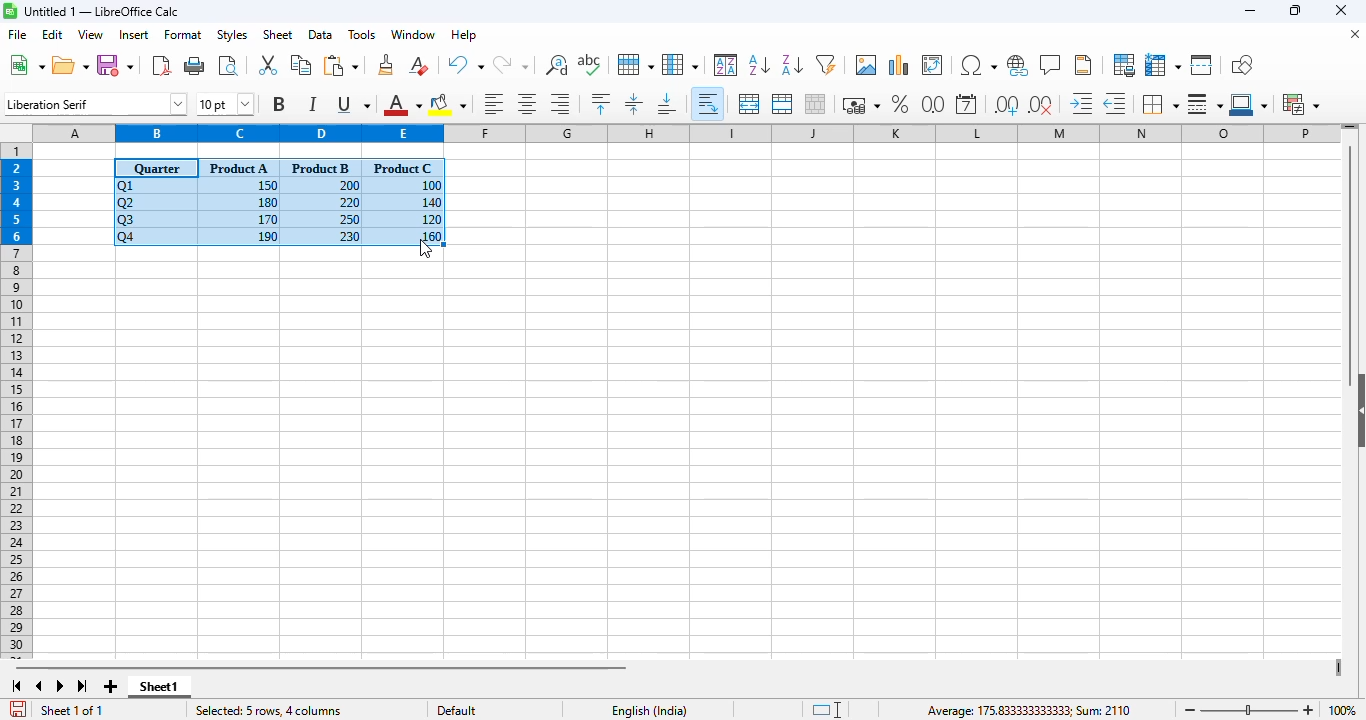  Describe the element at coordinates (102, 11) in the screenshot. I see `Untitled 1 — LibreOffice Calc` at that location.